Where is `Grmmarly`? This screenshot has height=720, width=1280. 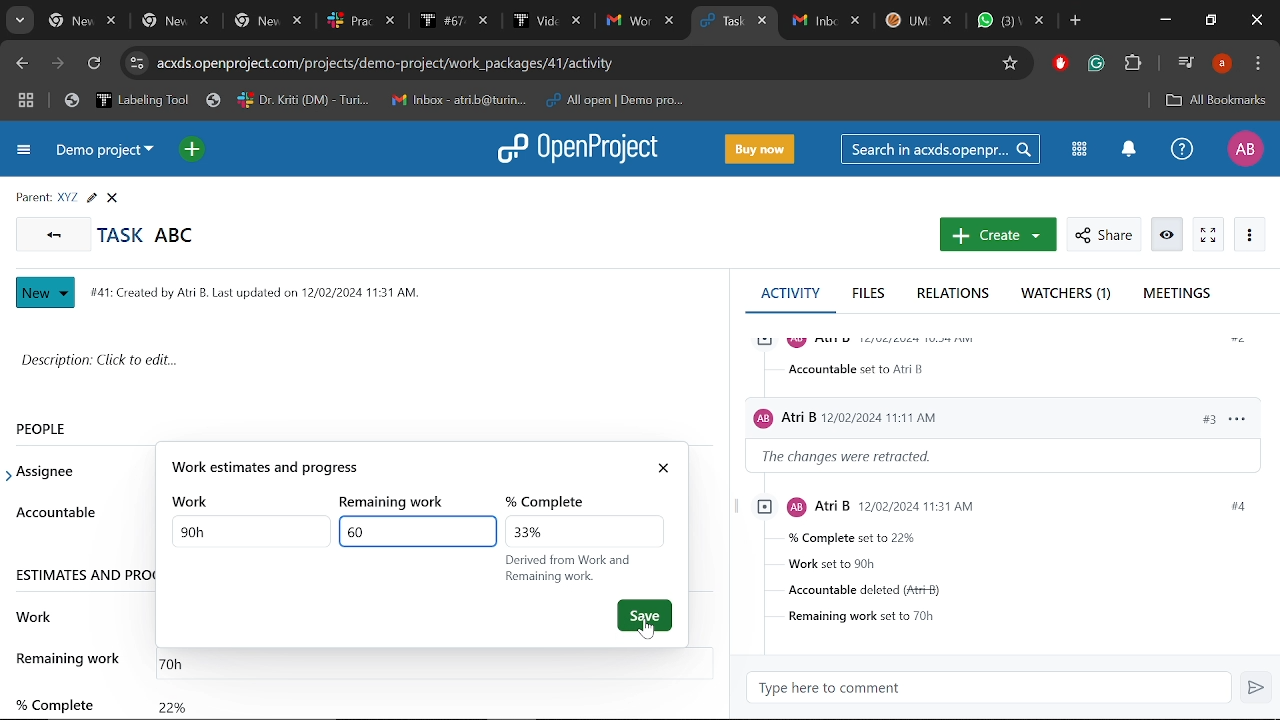 Grmmarly is located at coordinates (1098, 66).